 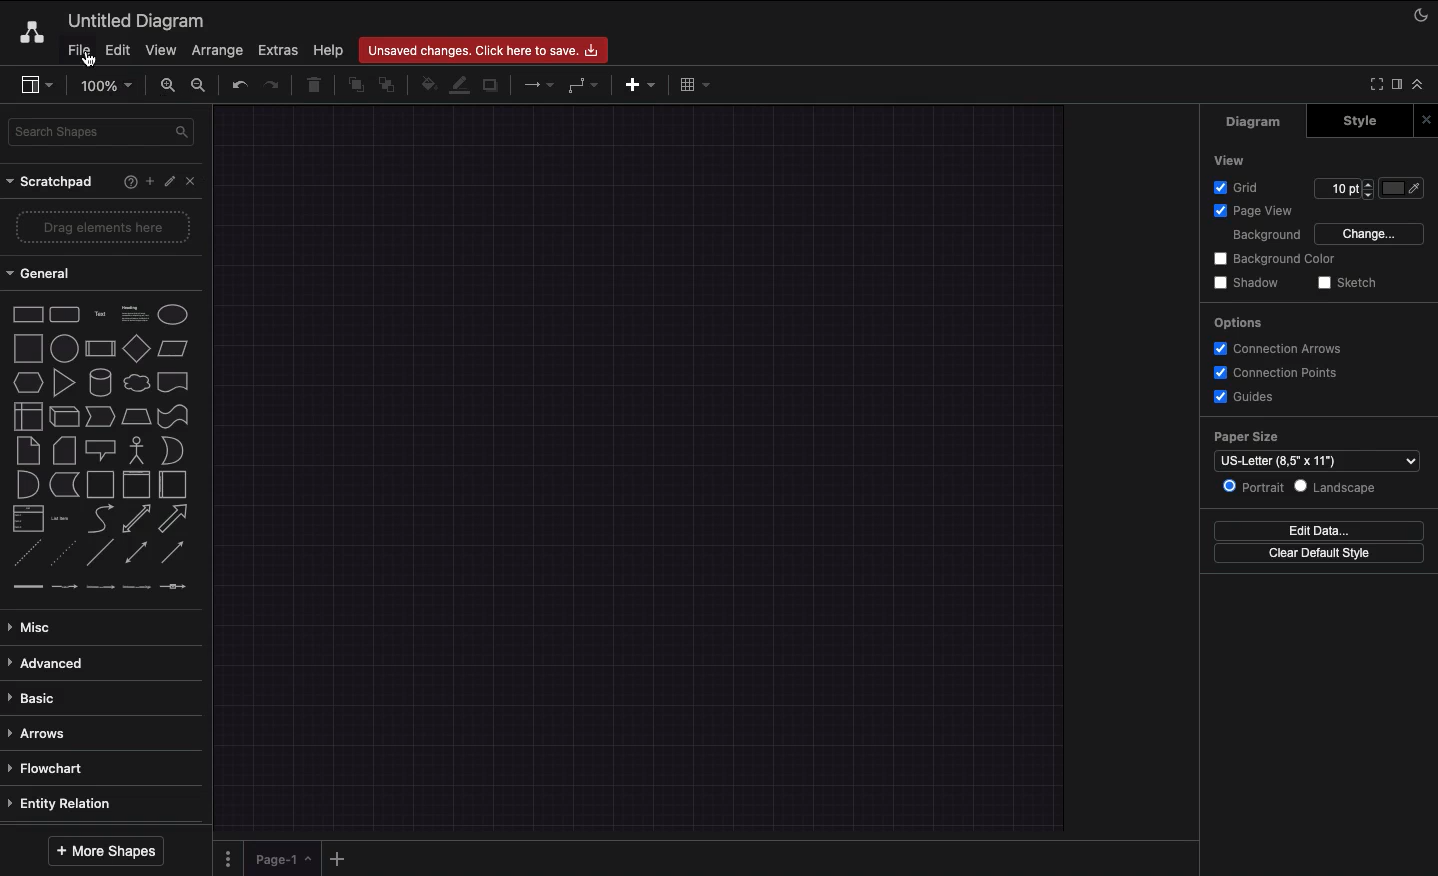 I want to click on Add, so click(x=149, y=180).